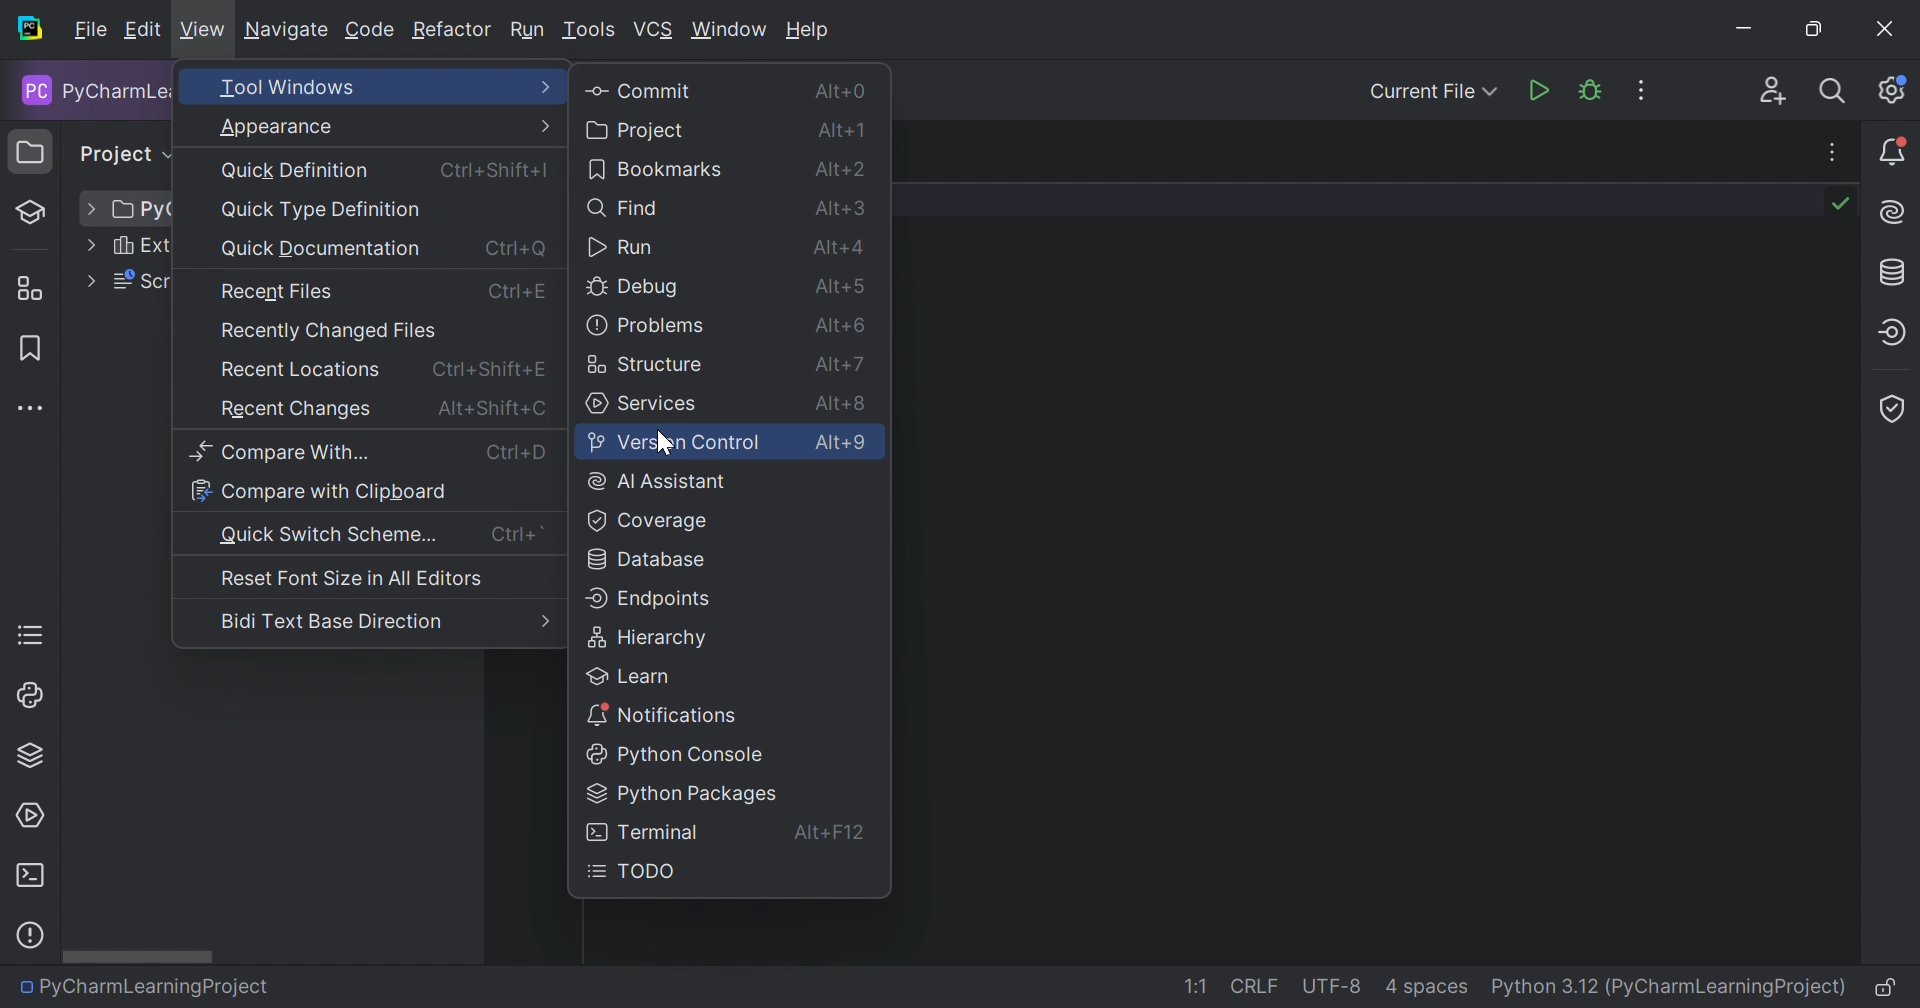 The image size is (1920, 1008). What do you see at coordinates (139, 246) in the screenshot?
I see `Ex` at bounding box center [139, 246].